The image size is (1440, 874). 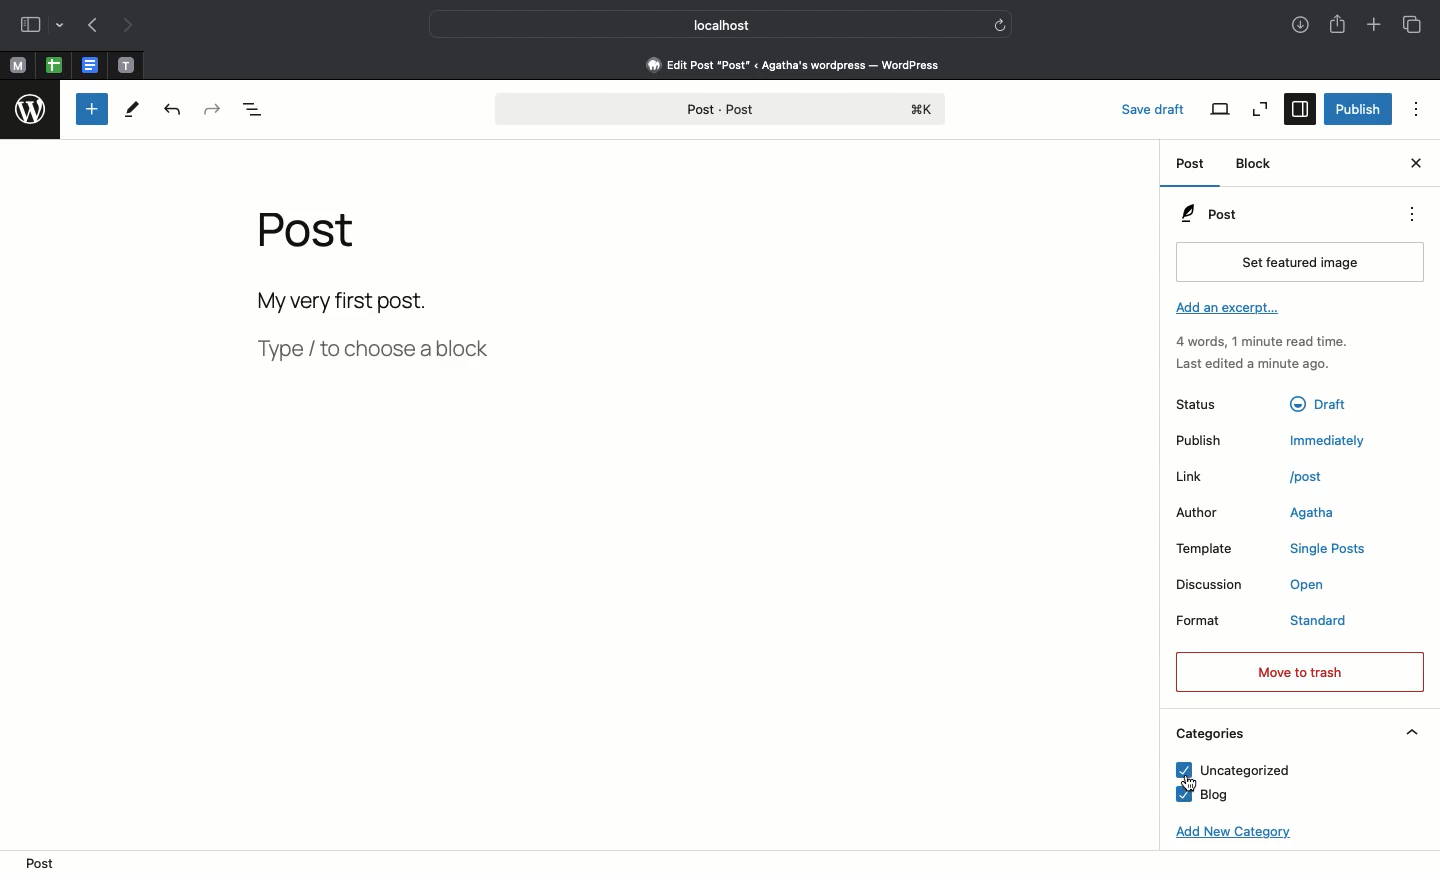 I want to click on spread sheet, so click(x=54, y=65).